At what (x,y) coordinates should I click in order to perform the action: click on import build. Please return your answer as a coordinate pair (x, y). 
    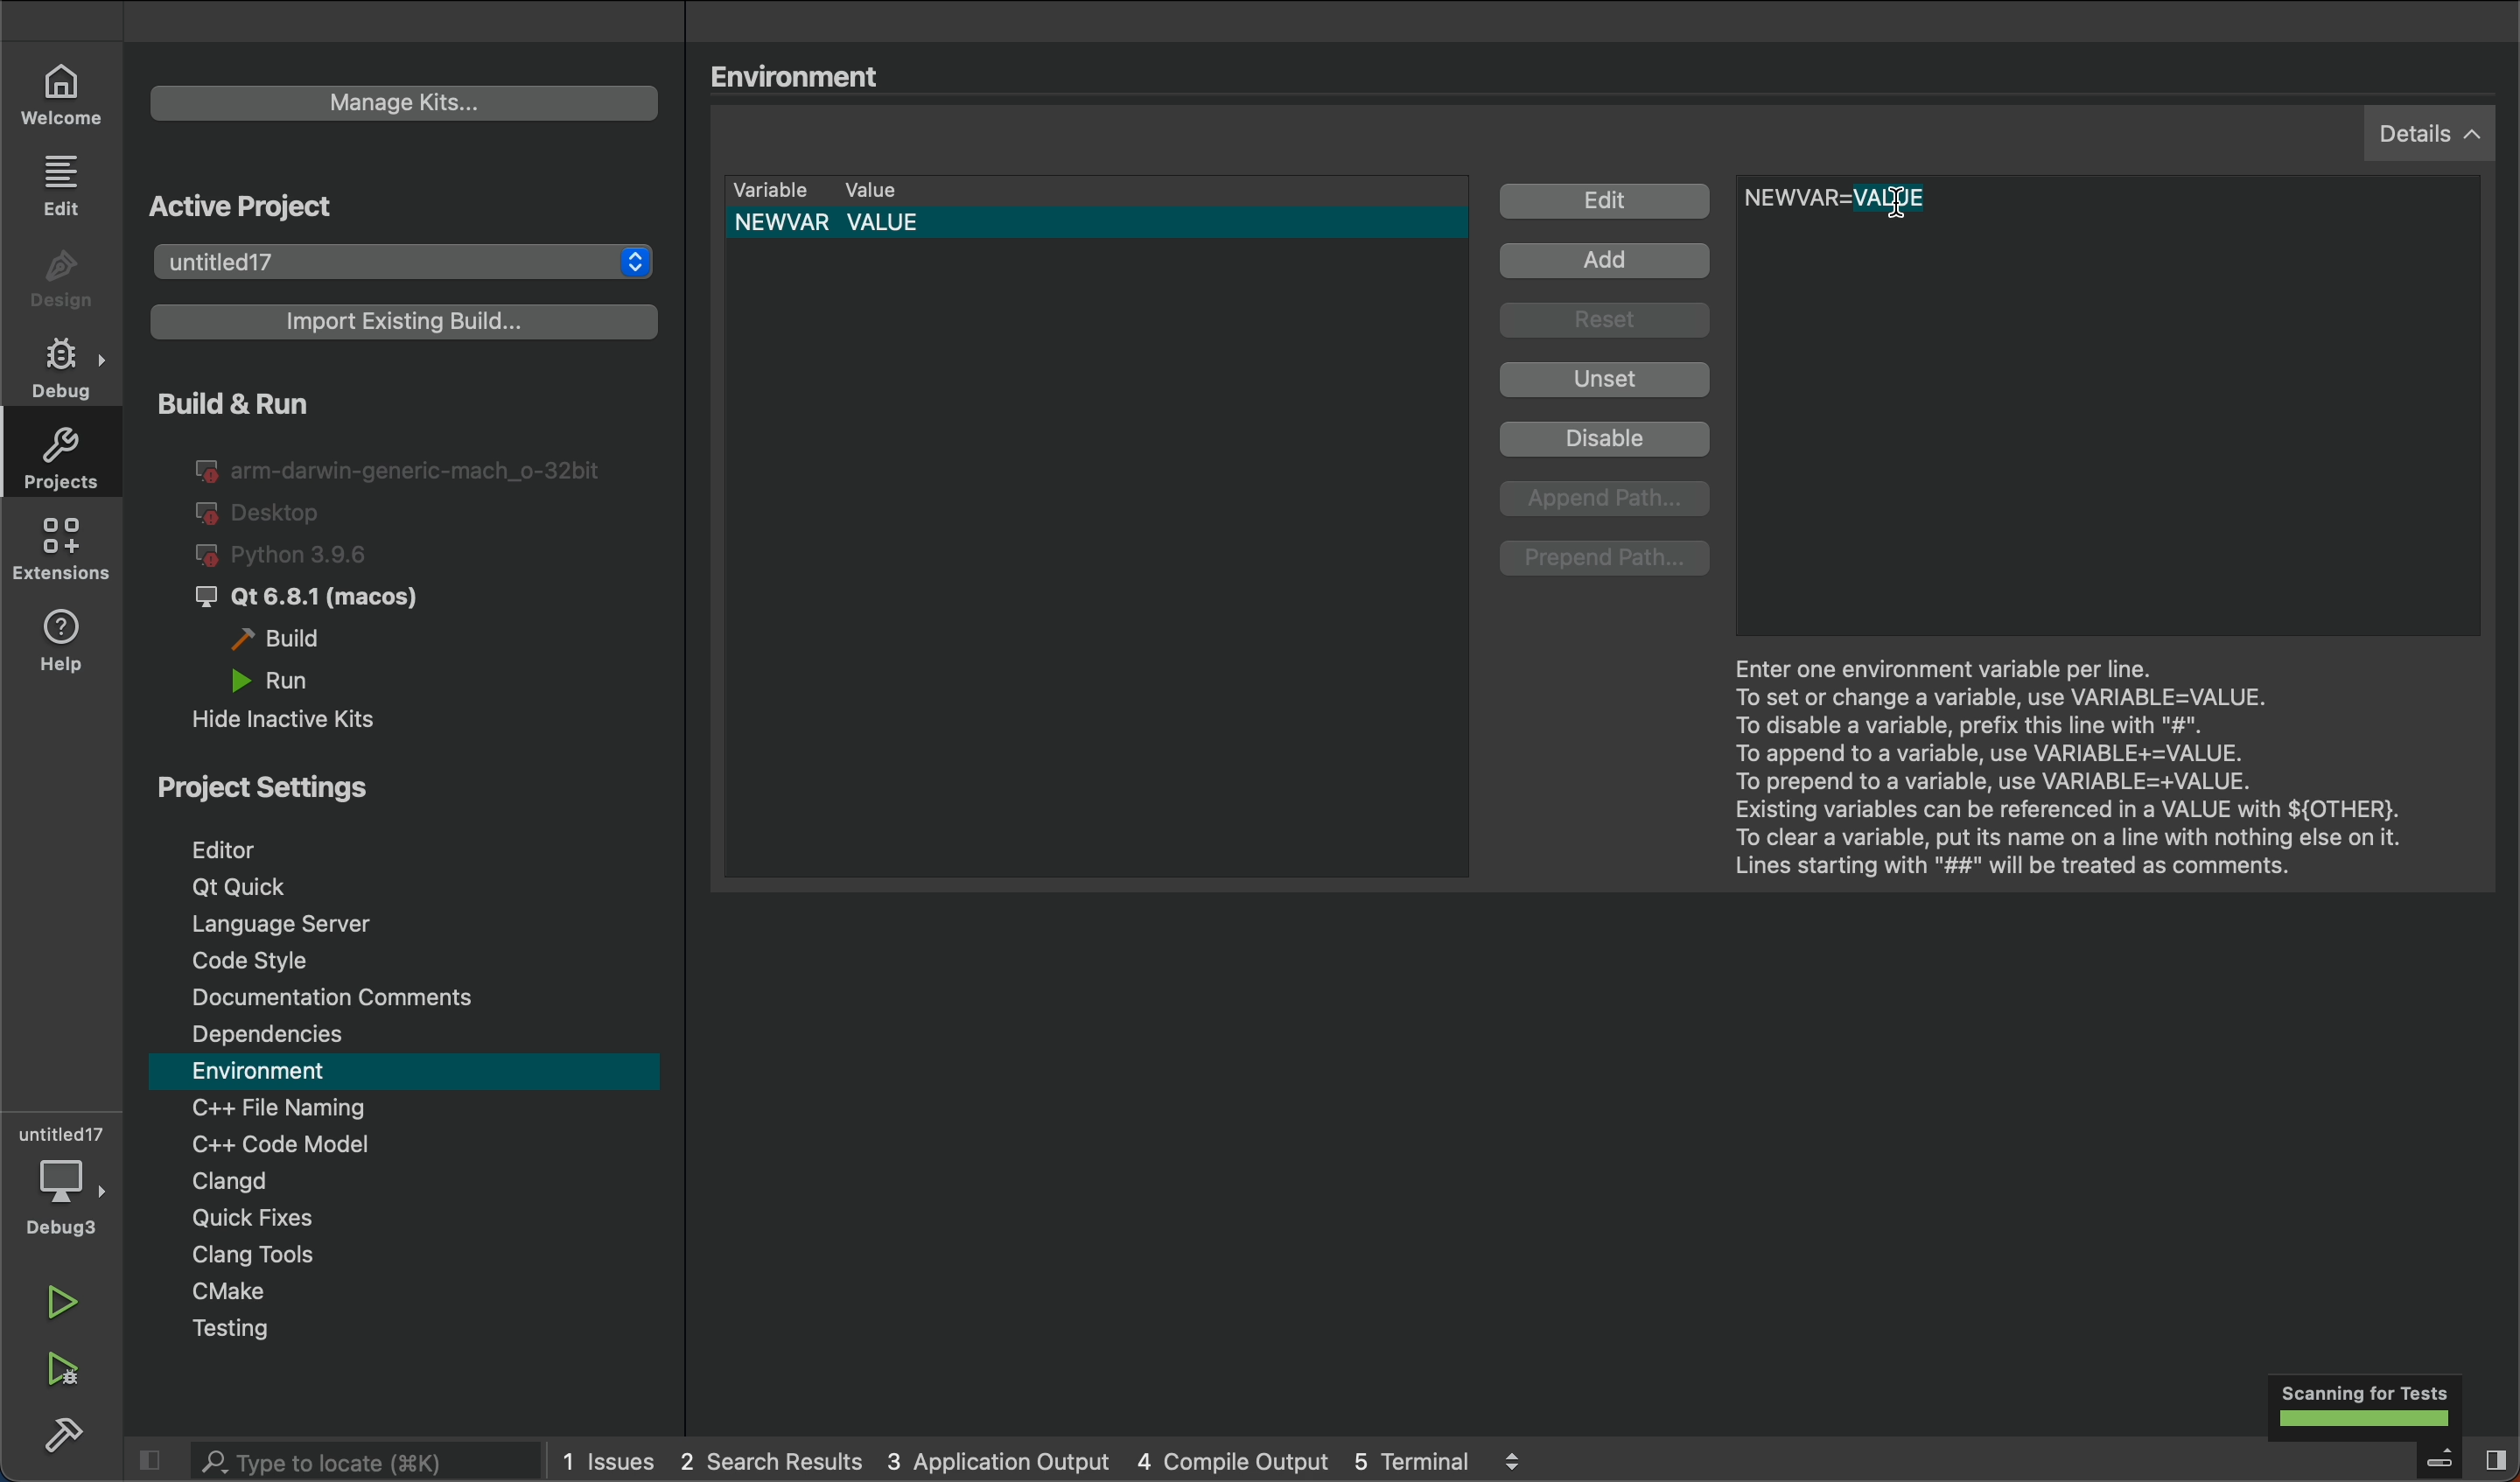
    Looking at the image, I should click on (399, 330).